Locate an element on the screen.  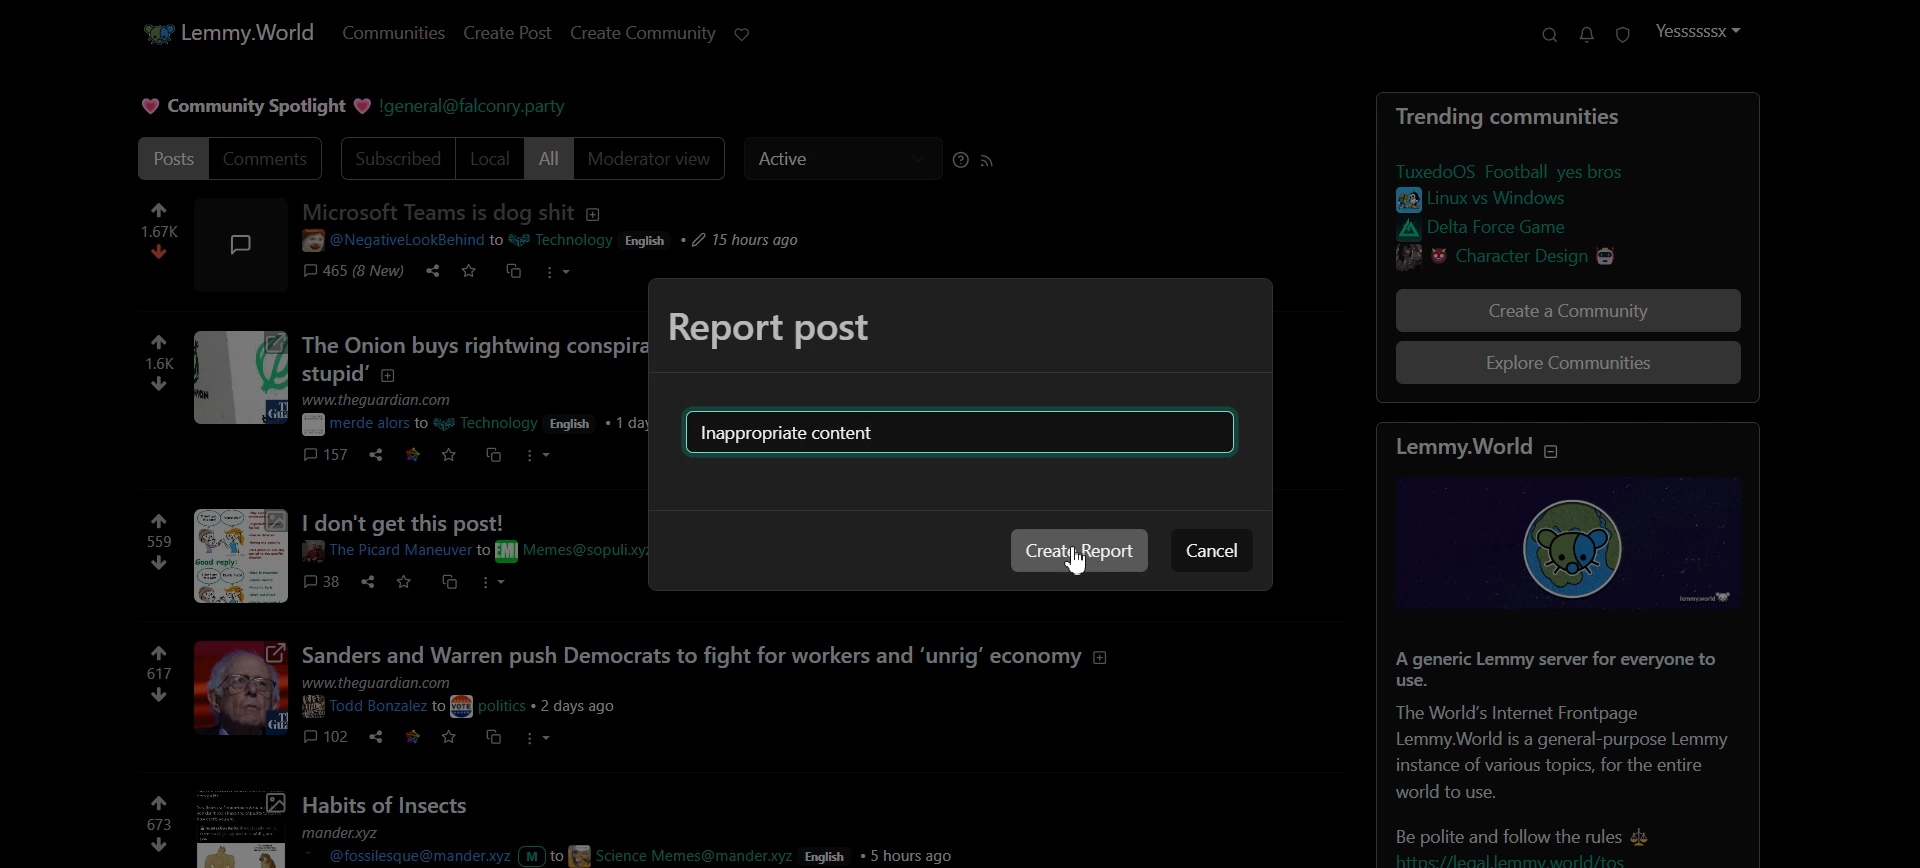
share is located at coordinates (377, 457).